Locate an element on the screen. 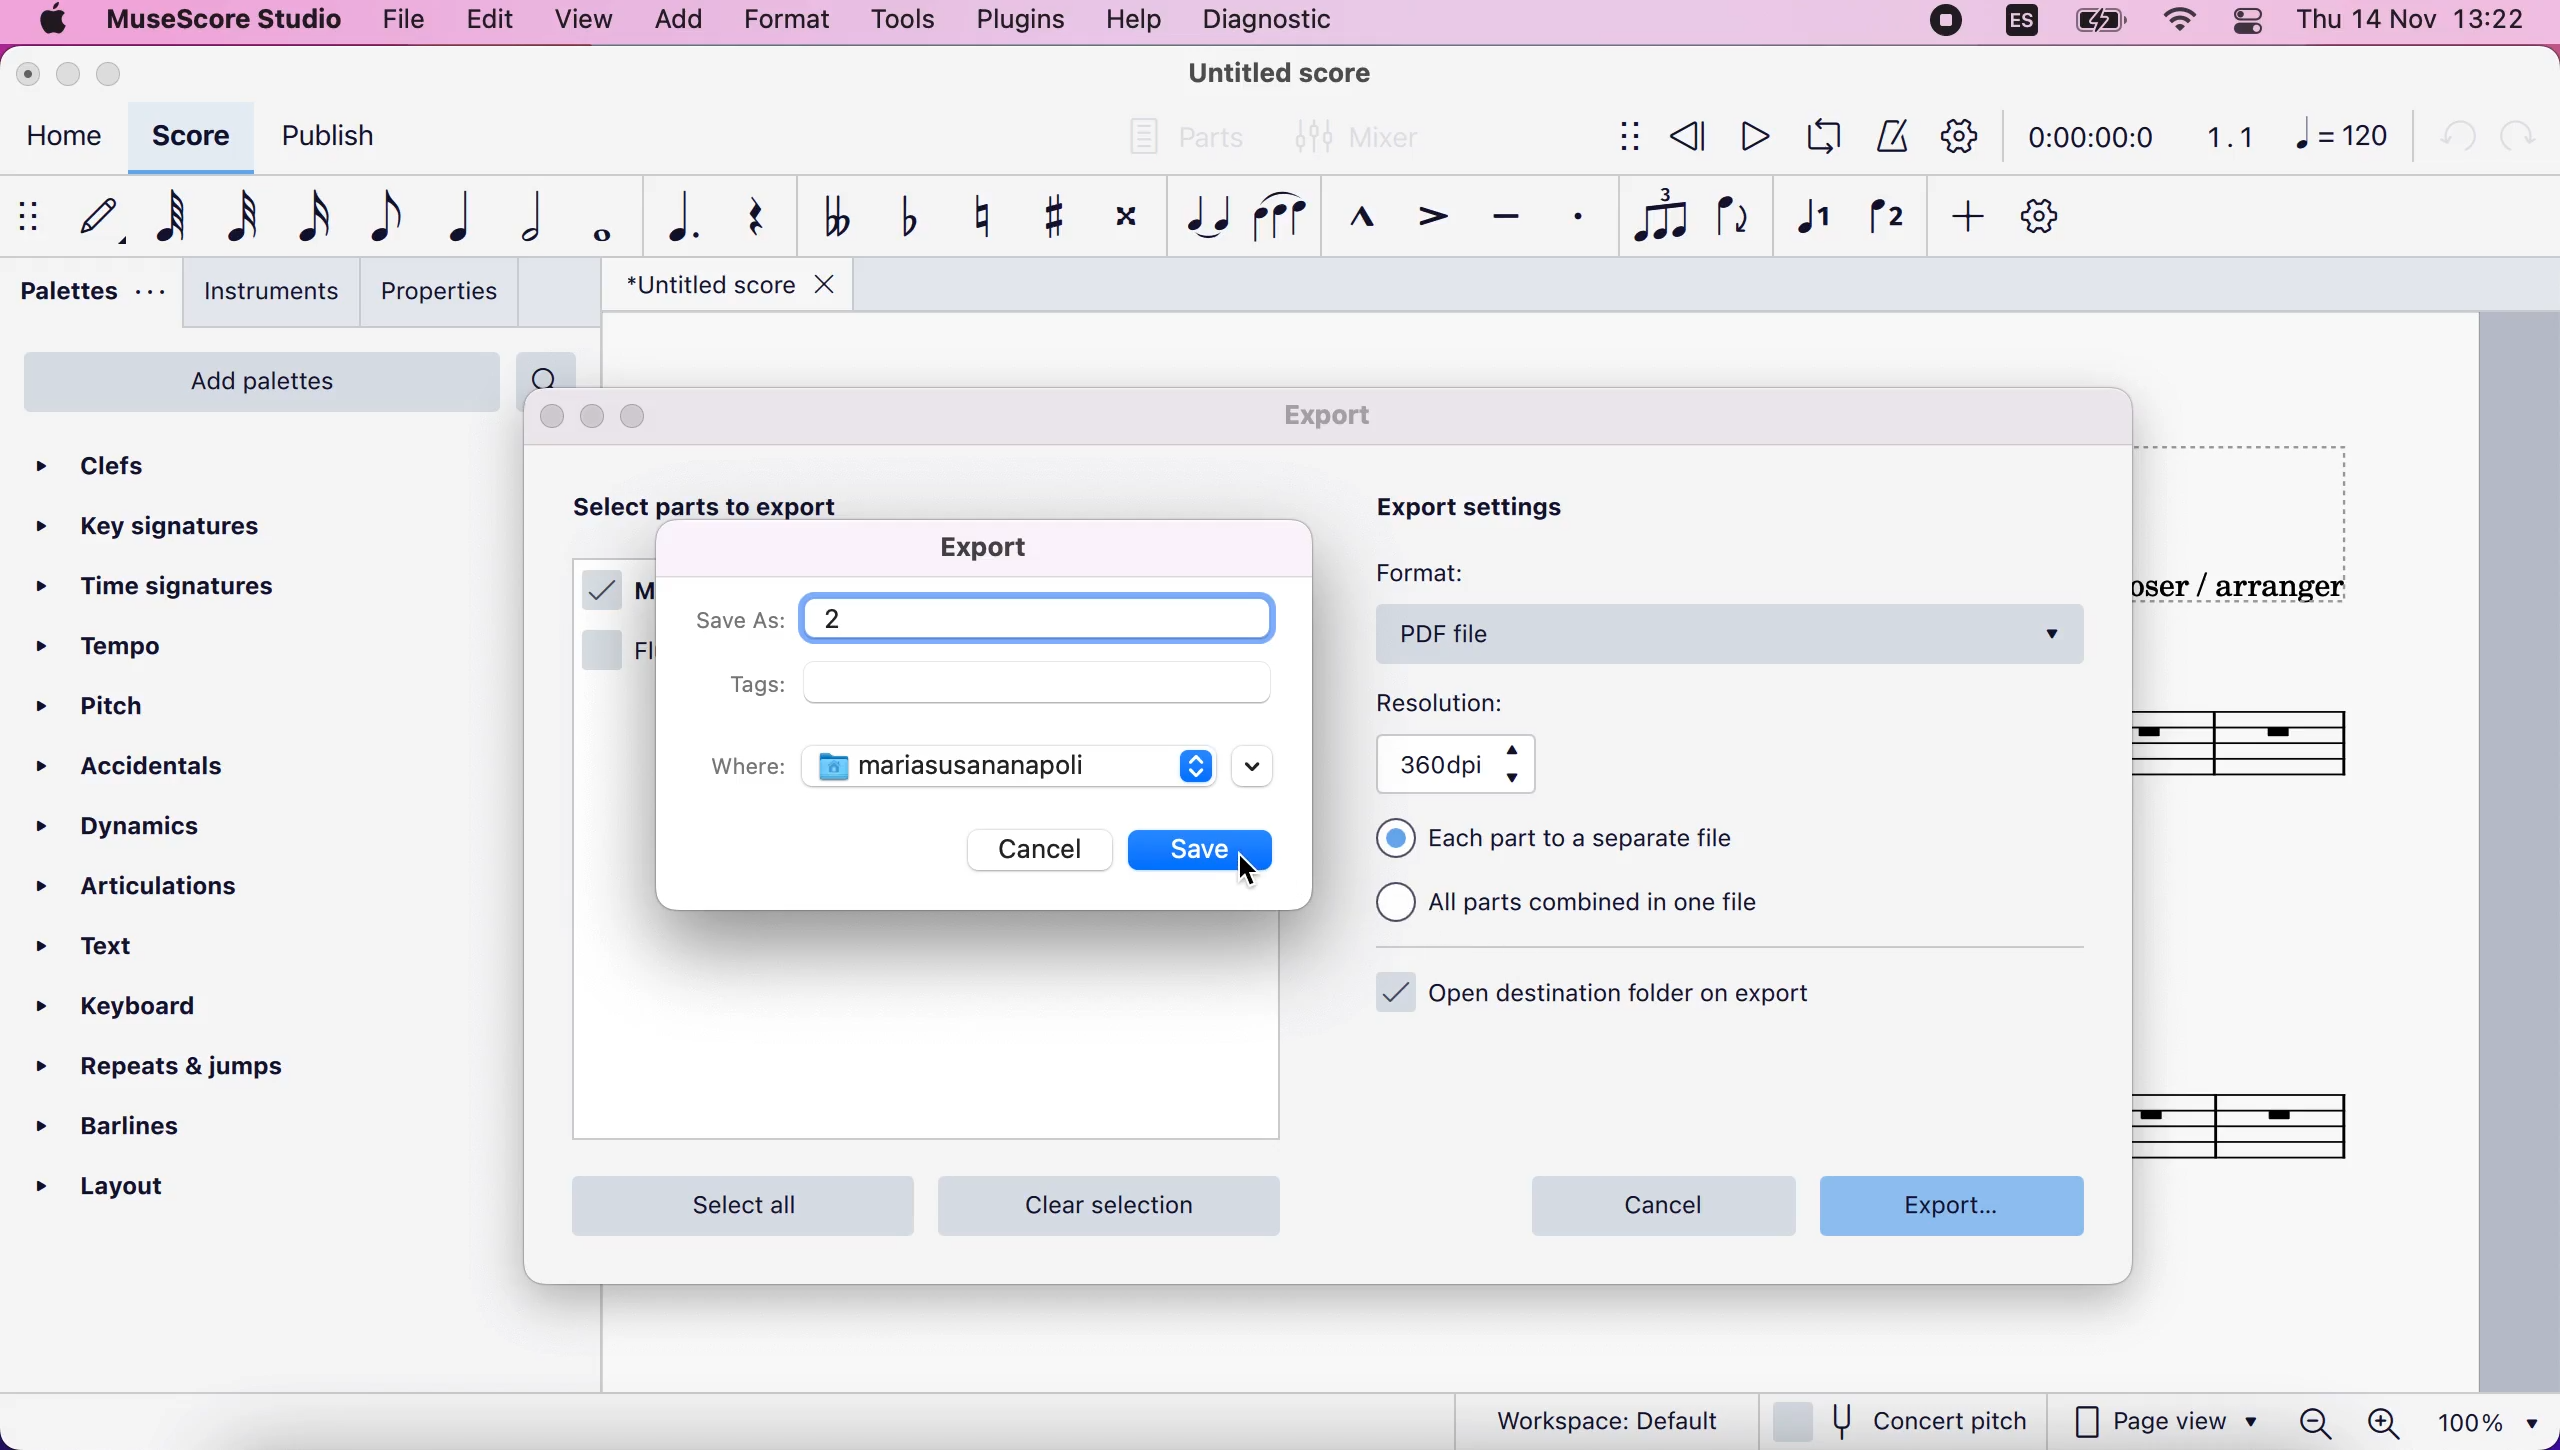  minimize is located at coordinates (70, 75).